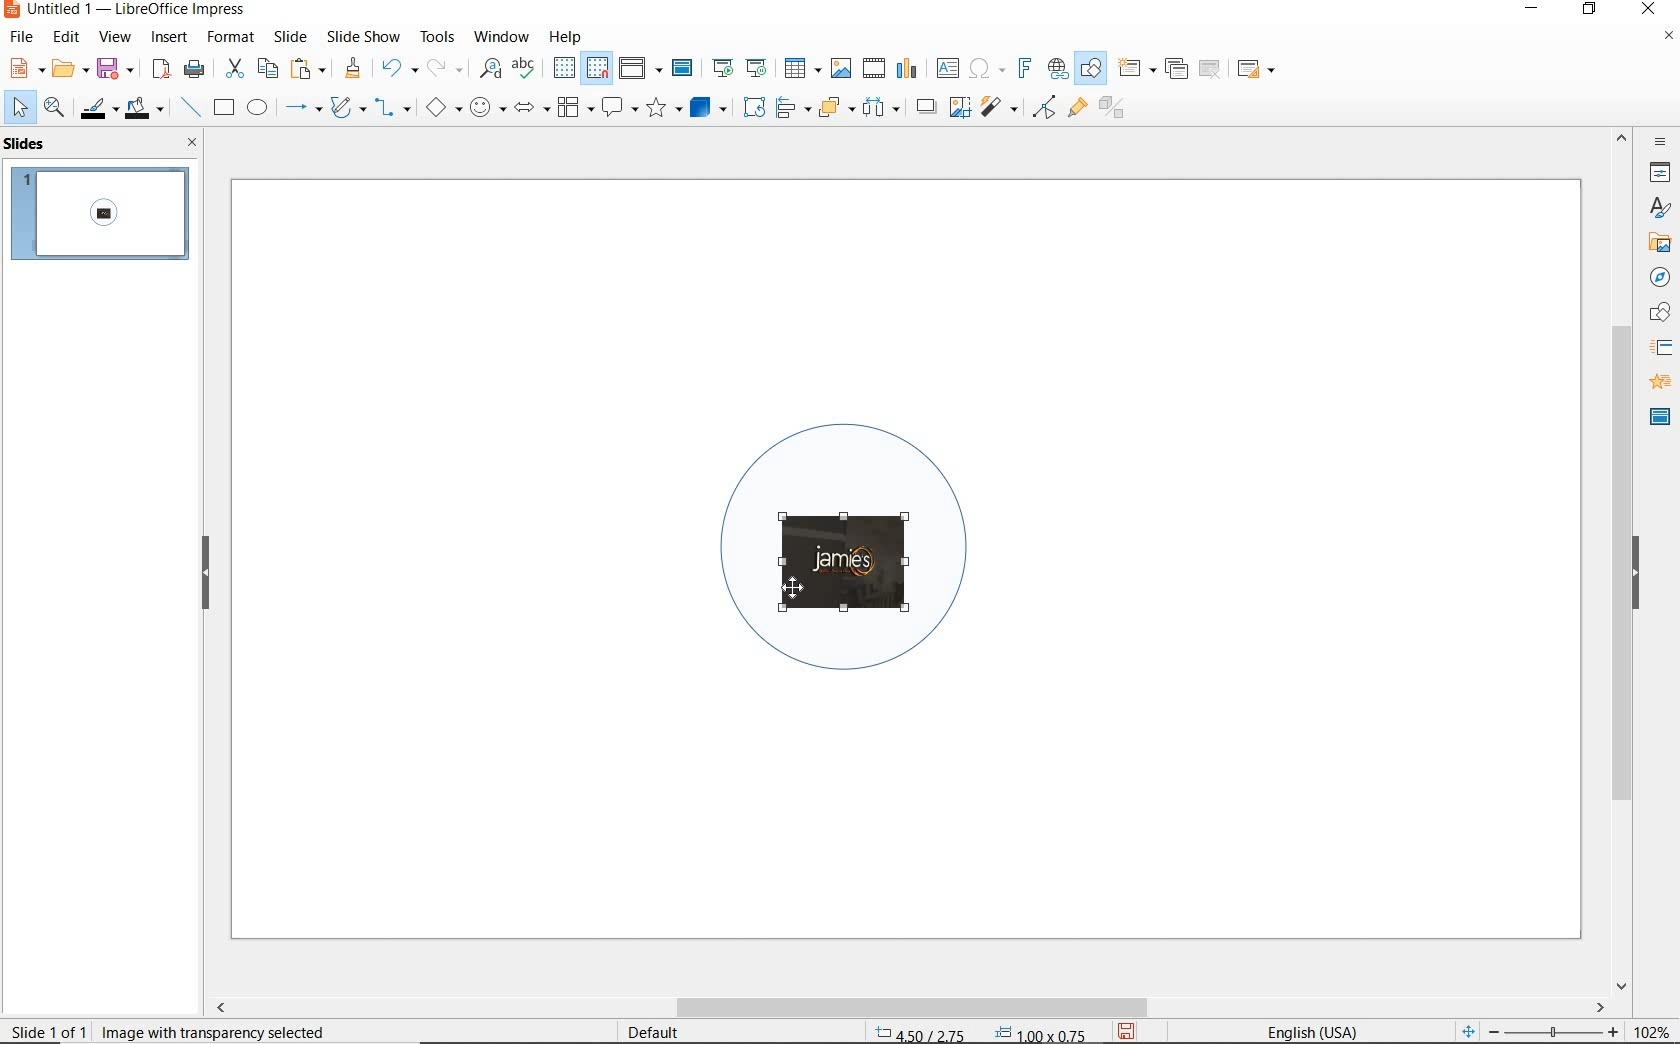 The height and width of the screenshot is (1044, 1680). What do you see at coordinates (23, 37) in the screenshot?
I see `file` at bounding box center [23, 37].